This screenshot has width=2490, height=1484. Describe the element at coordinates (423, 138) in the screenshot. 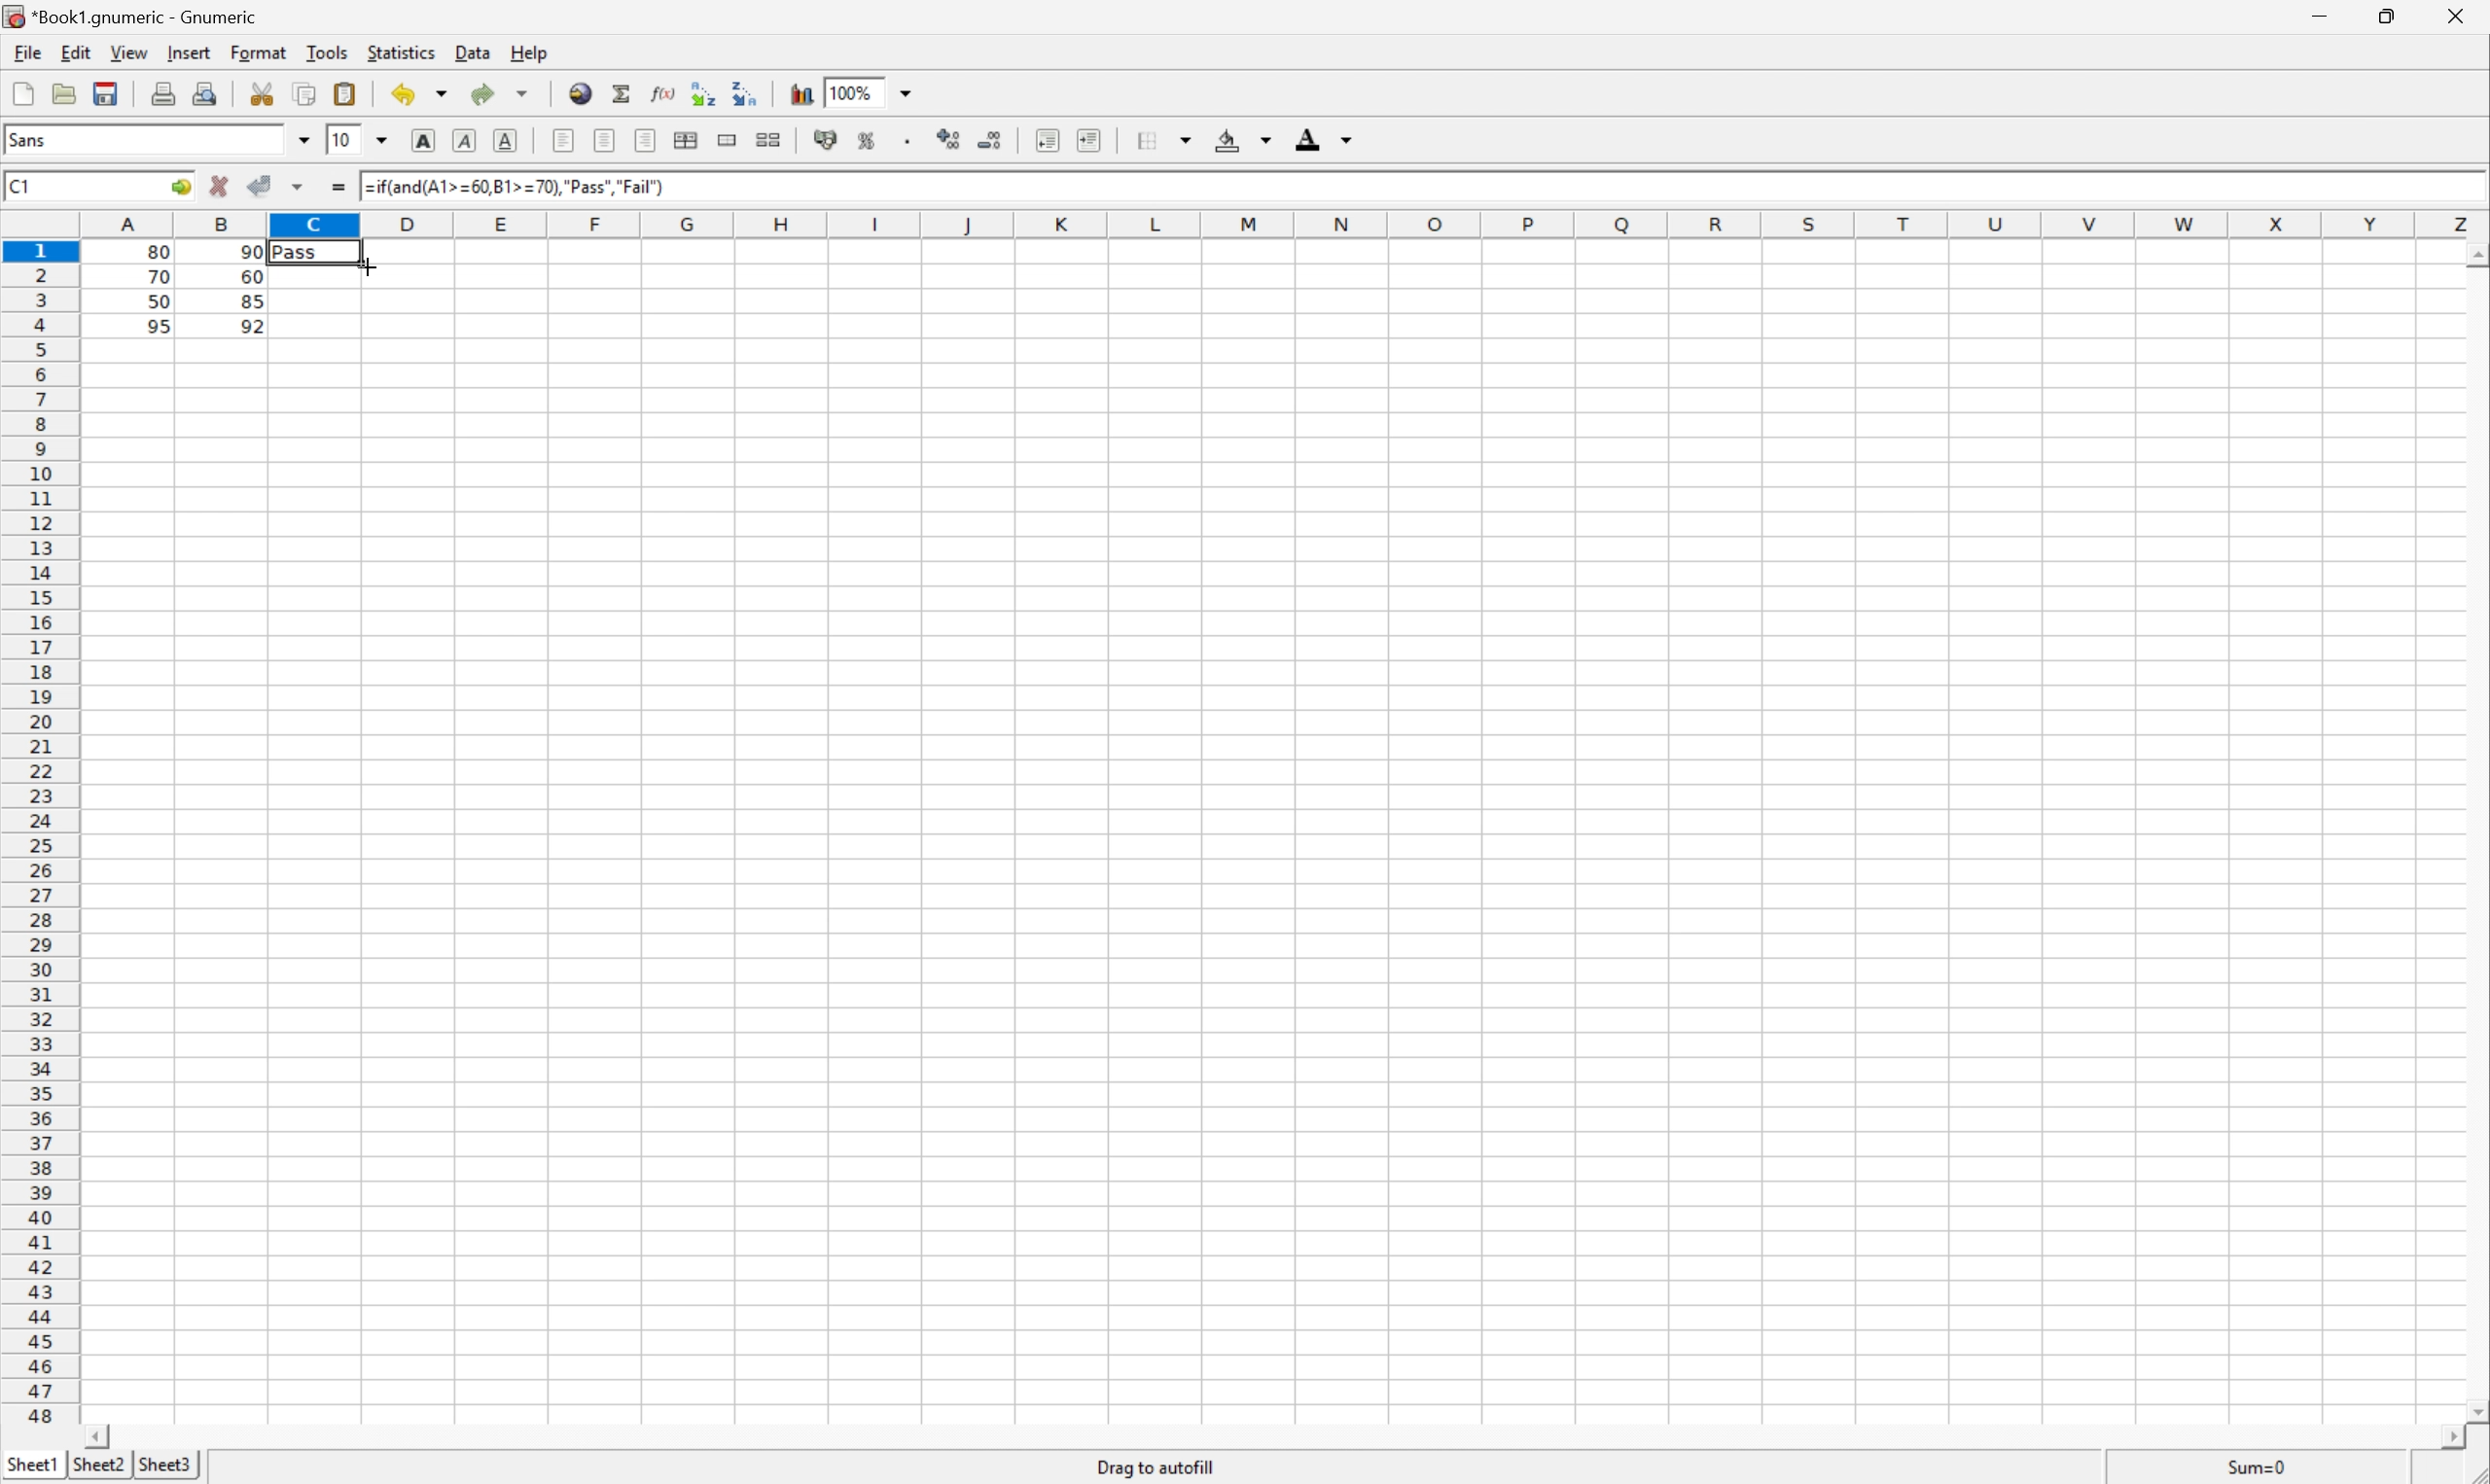

I see `Bold` at that location.